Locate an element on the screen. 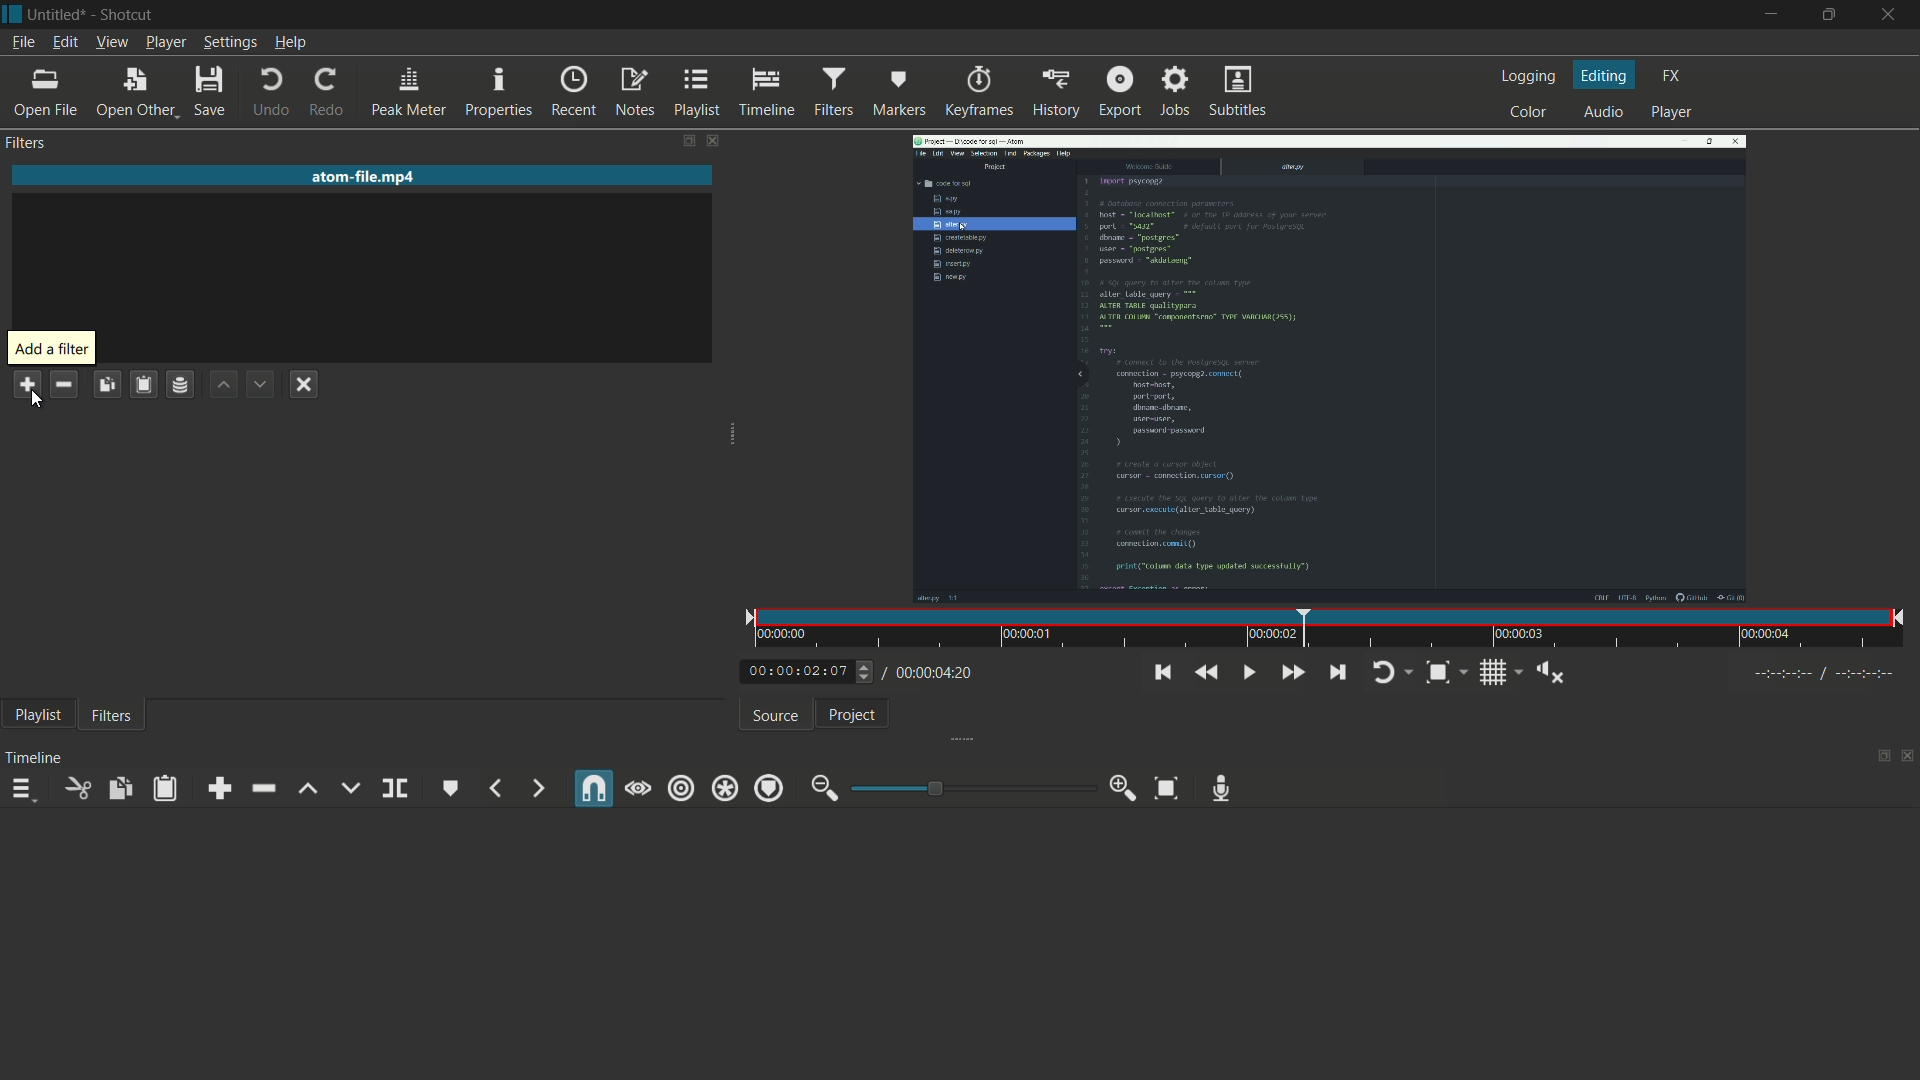 This screenshot has height=1080, width=1920. remove a filter is located at coordinates (66, 386).